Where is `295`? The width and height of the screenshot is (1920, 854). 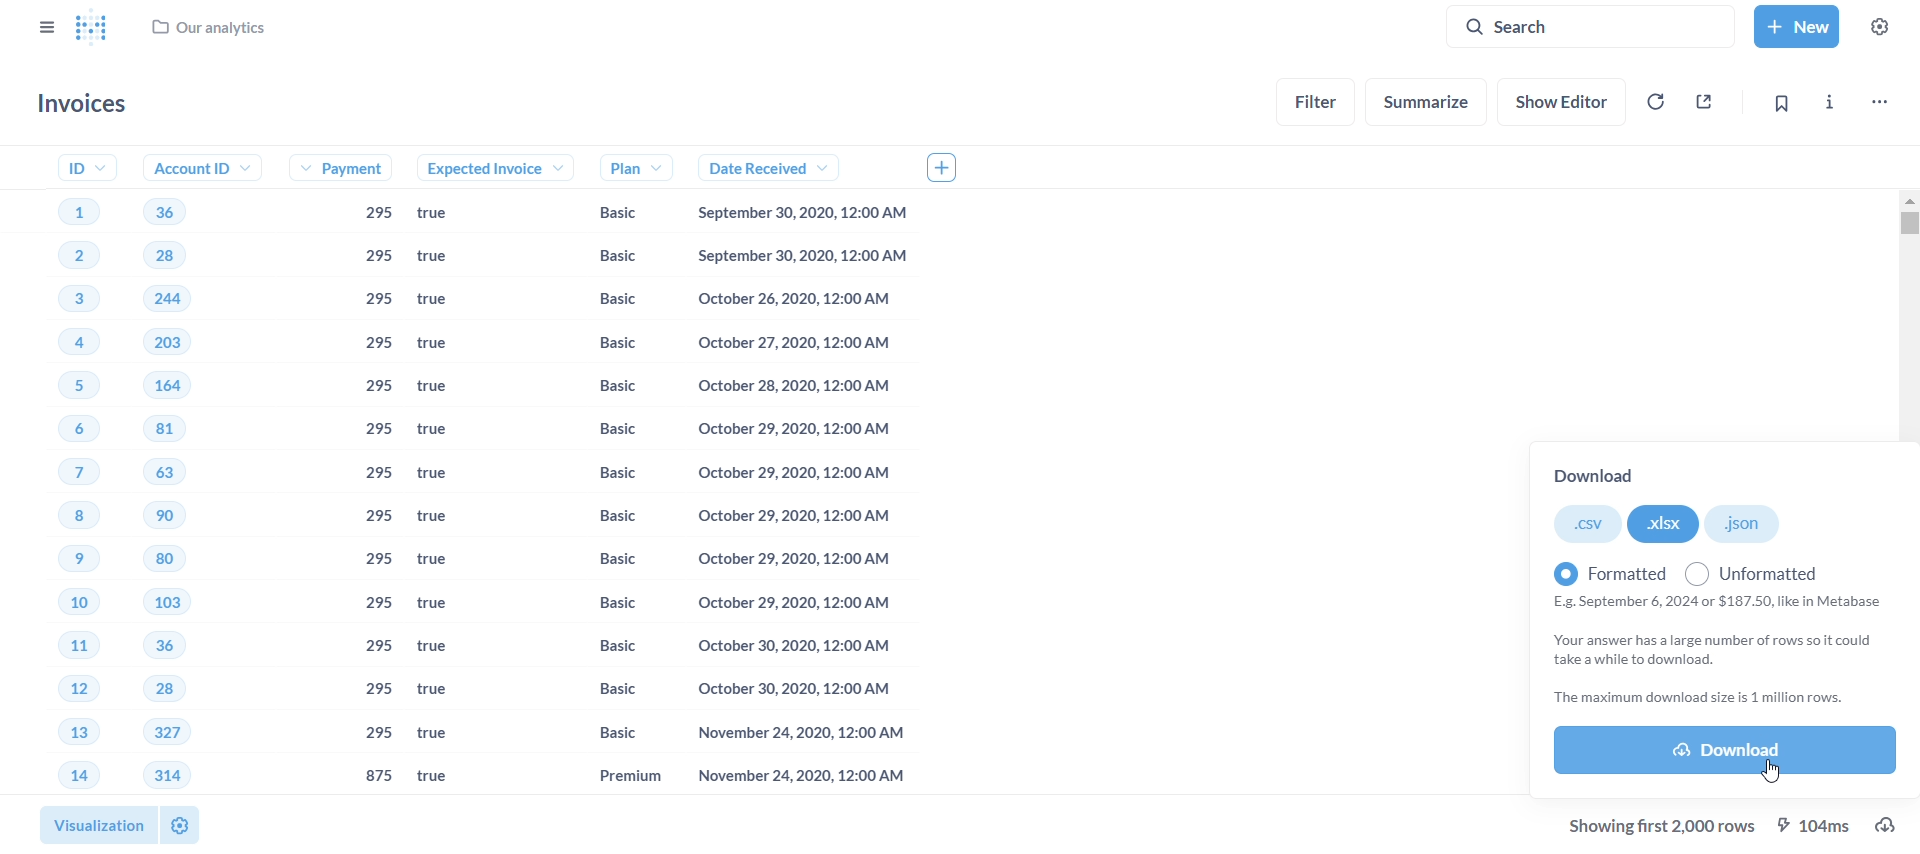 295 is located at coordinates (379, 687).